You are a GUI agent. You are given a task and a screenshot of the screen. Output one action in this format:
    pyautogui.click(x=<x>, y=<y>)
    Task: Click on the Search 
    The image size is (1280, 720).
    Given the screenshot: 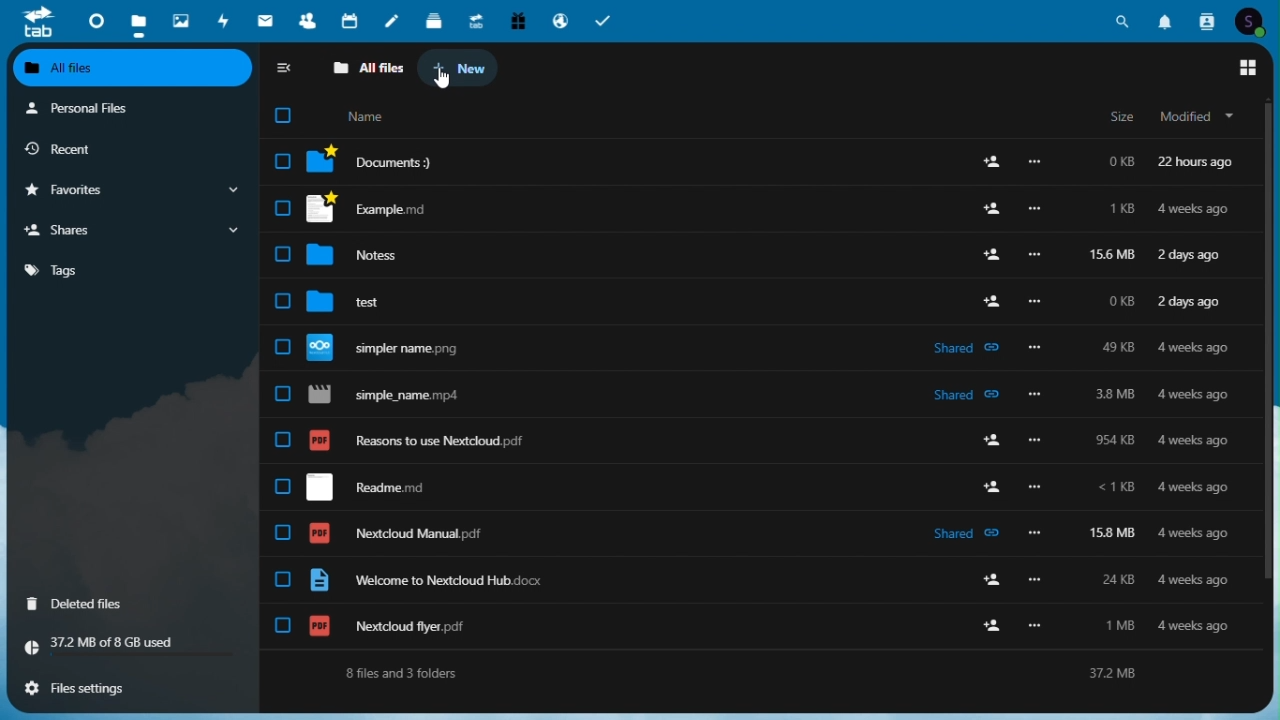 What is the action you would take?
    pyautogui.click(x=1122, y=21)
    